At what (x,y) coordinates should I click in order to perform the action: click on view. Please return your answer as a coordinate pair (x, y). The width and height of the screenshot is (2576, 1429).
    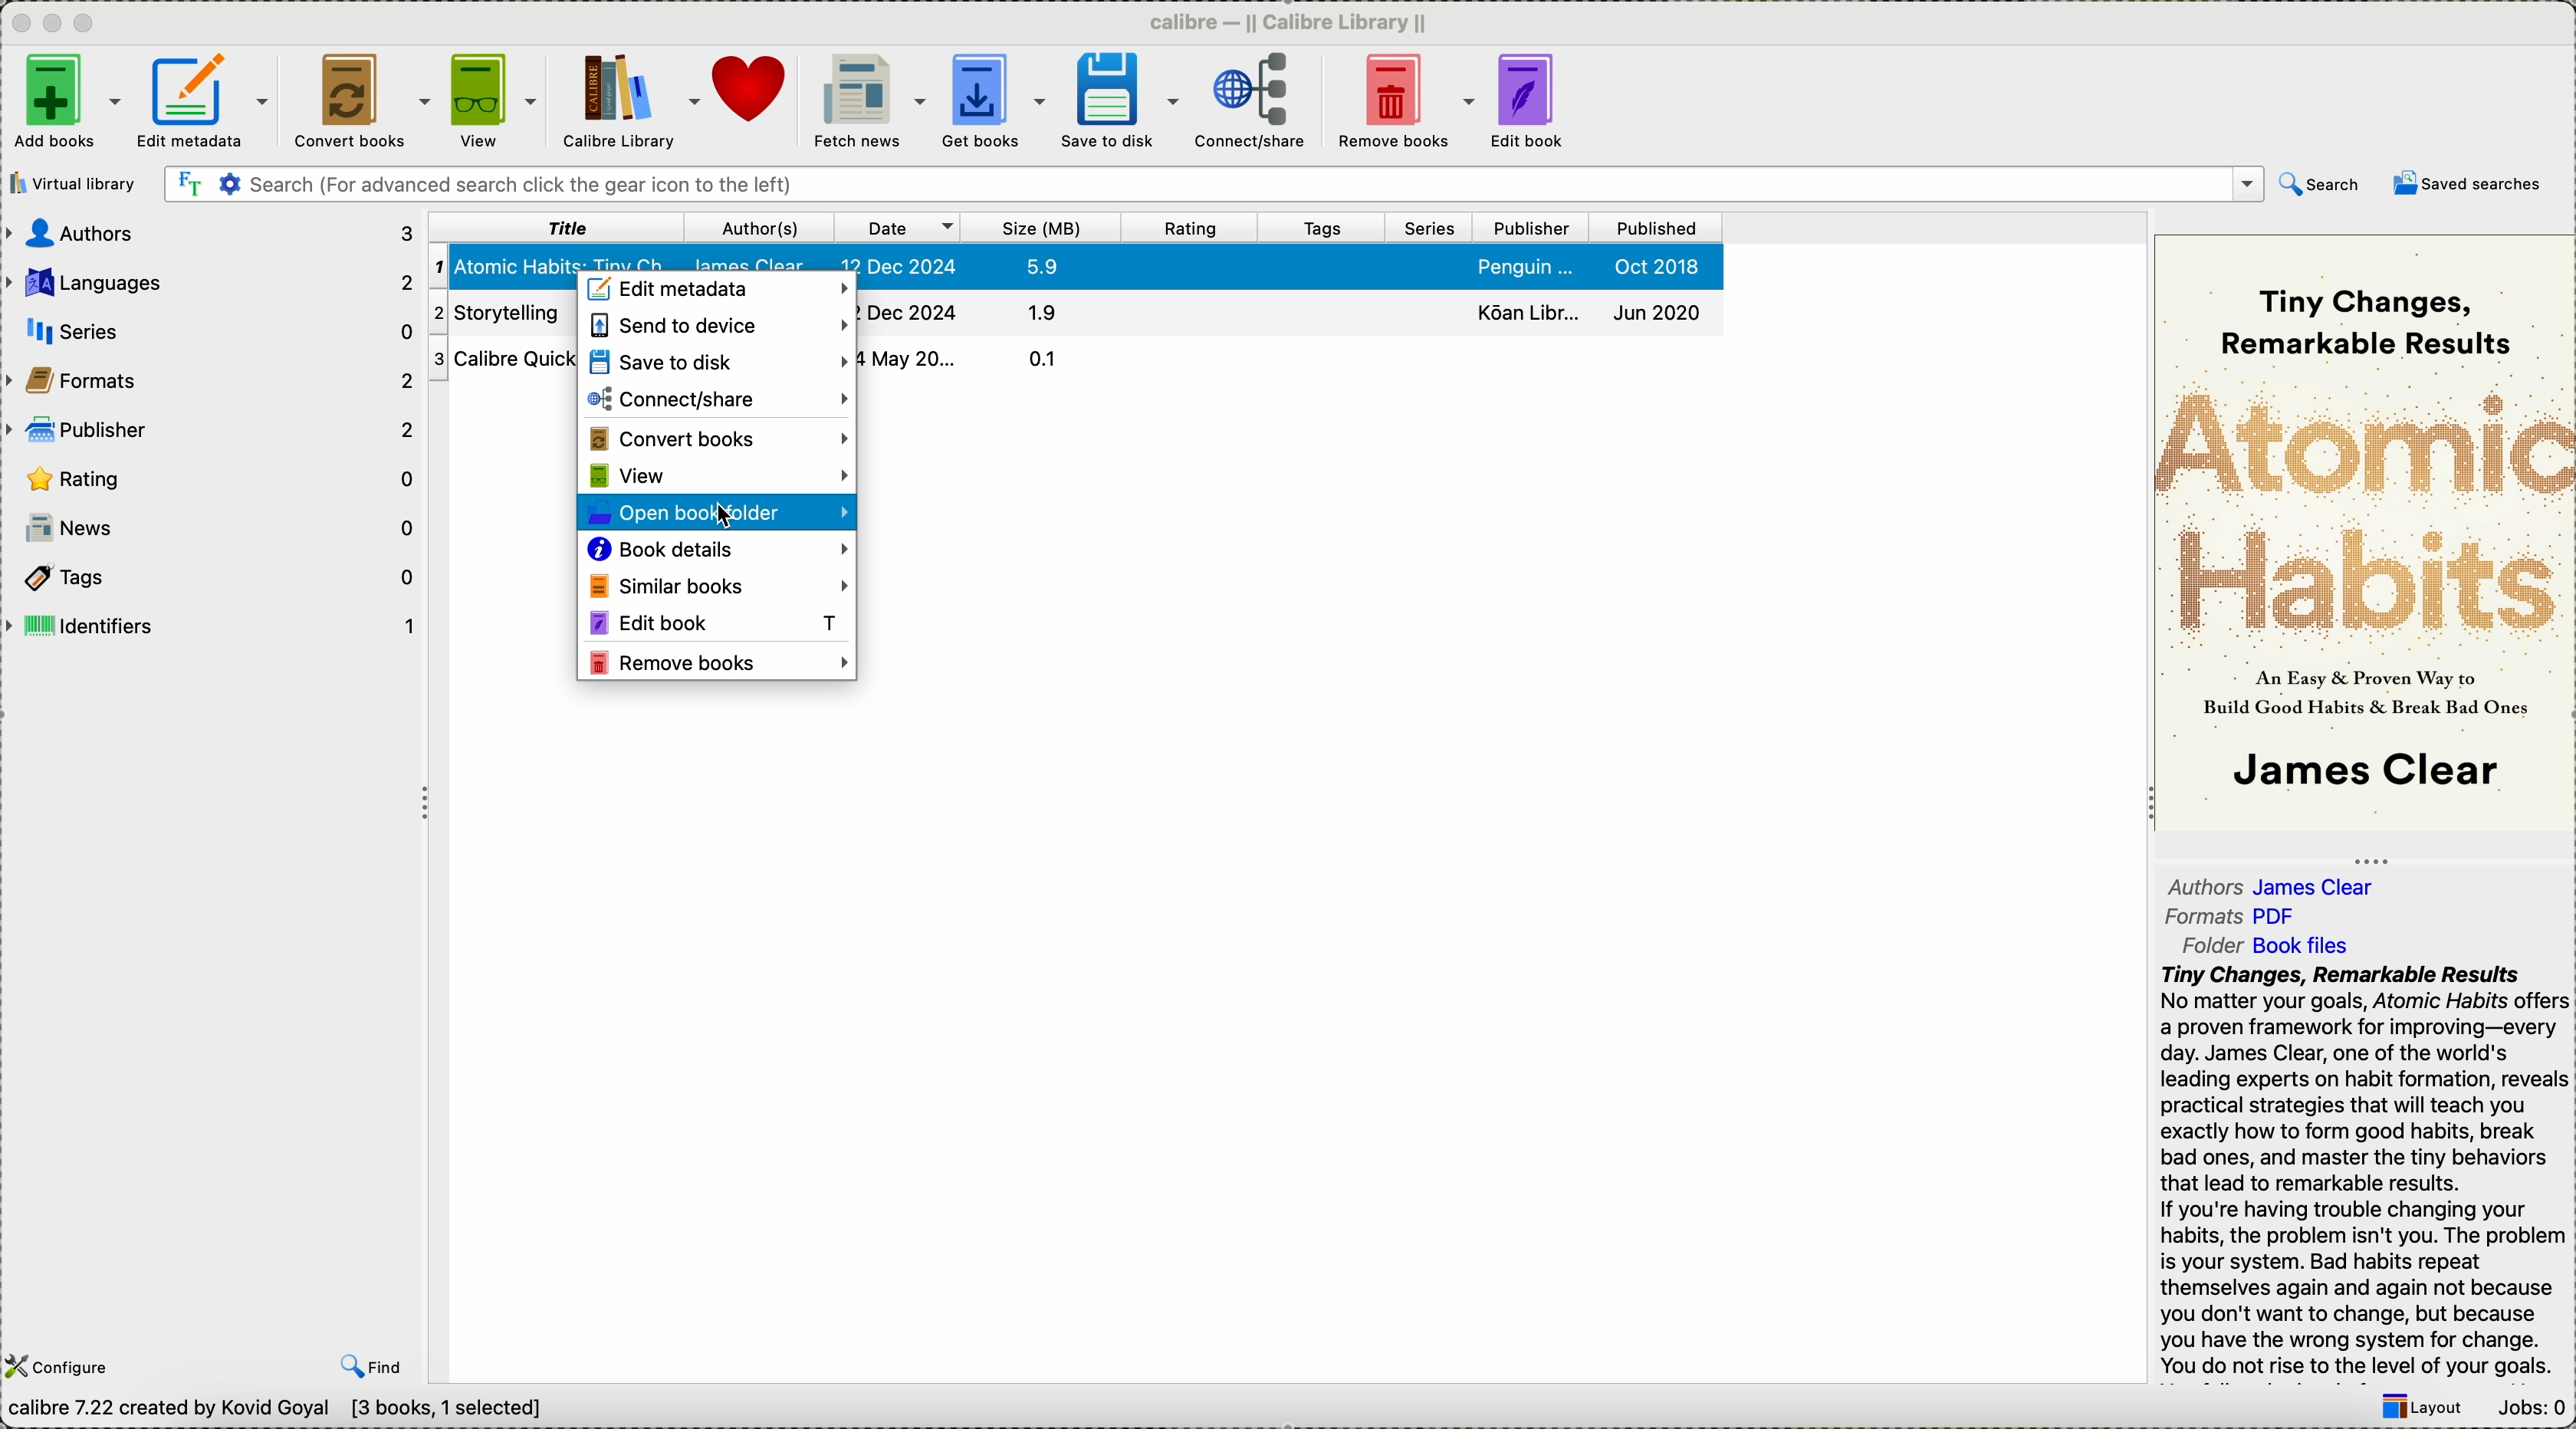
    Looking at the image, I should click on (494, 102).